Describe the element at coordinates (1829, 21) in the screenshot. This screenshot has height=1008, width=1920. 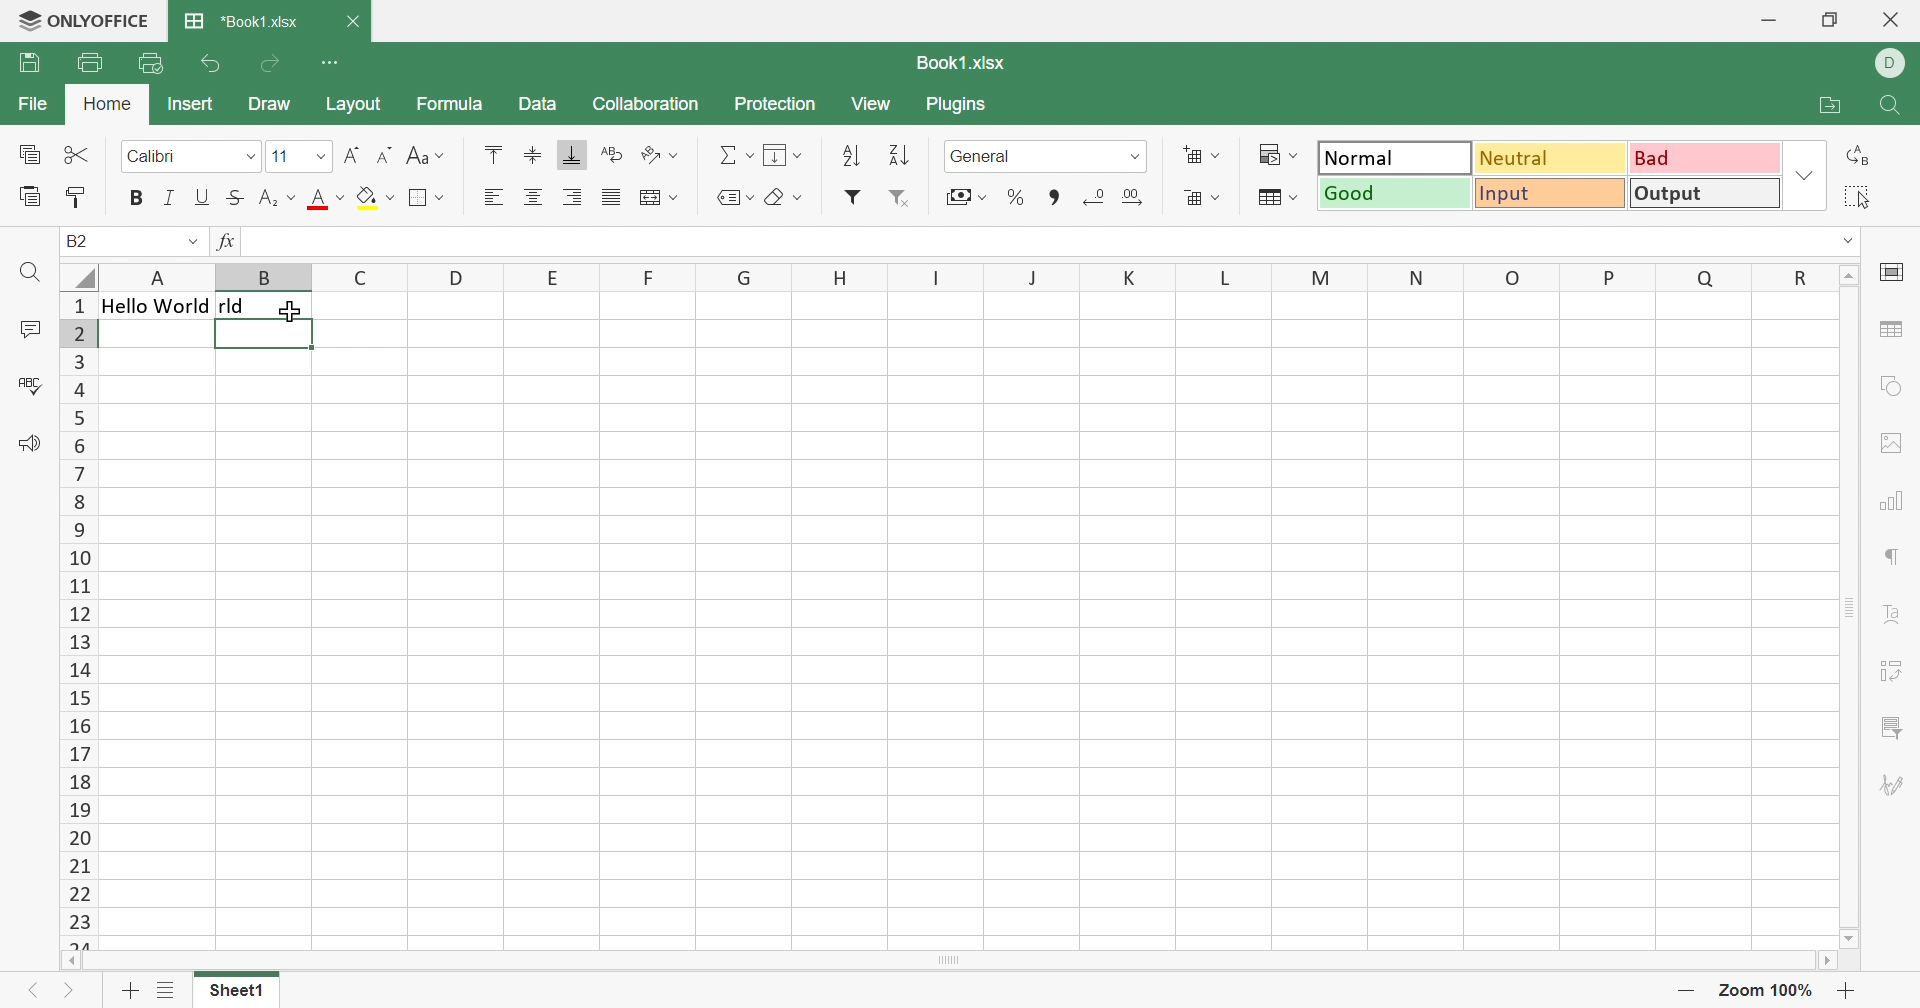
I see `Restore down` at that location.